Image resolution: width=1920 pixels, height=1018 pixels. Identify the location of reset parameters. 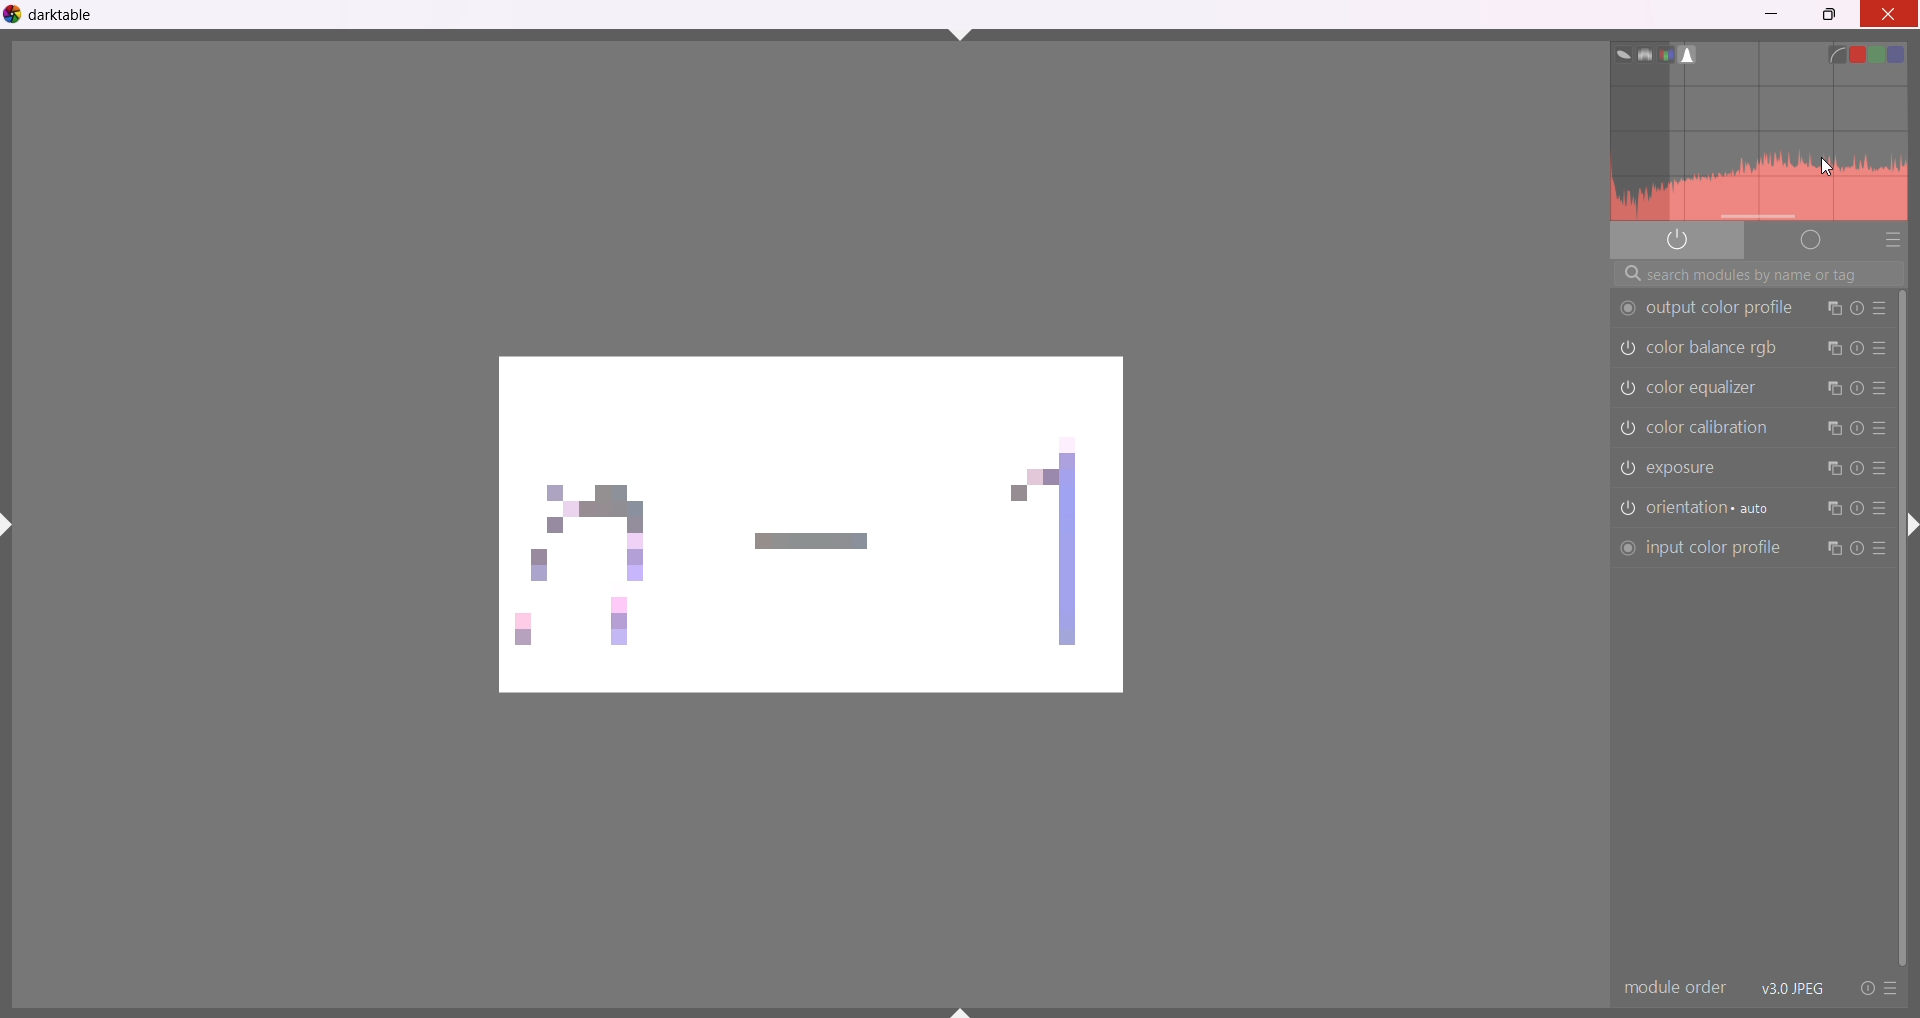
(1856, 468).